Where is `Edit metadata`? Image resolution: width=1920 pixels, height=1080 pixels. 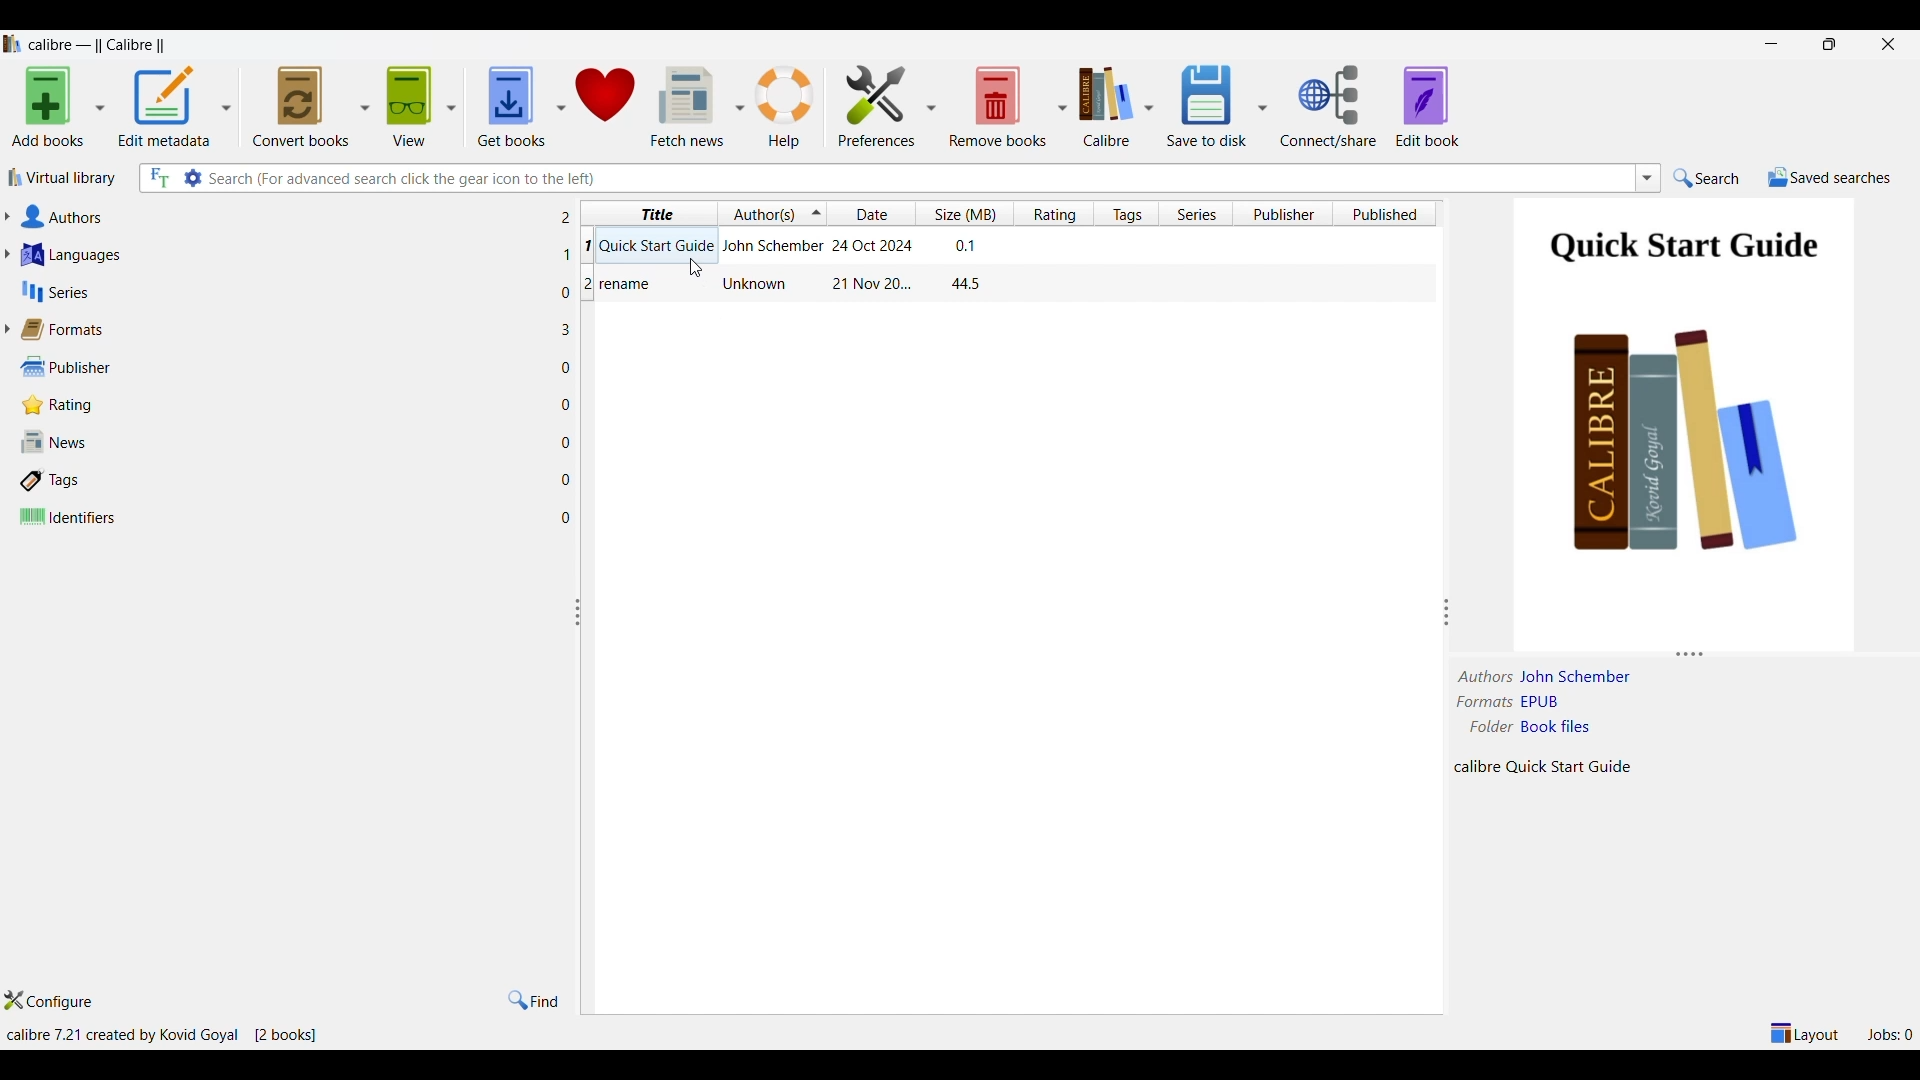 Edit metadata is located at coordinates (165, 108).